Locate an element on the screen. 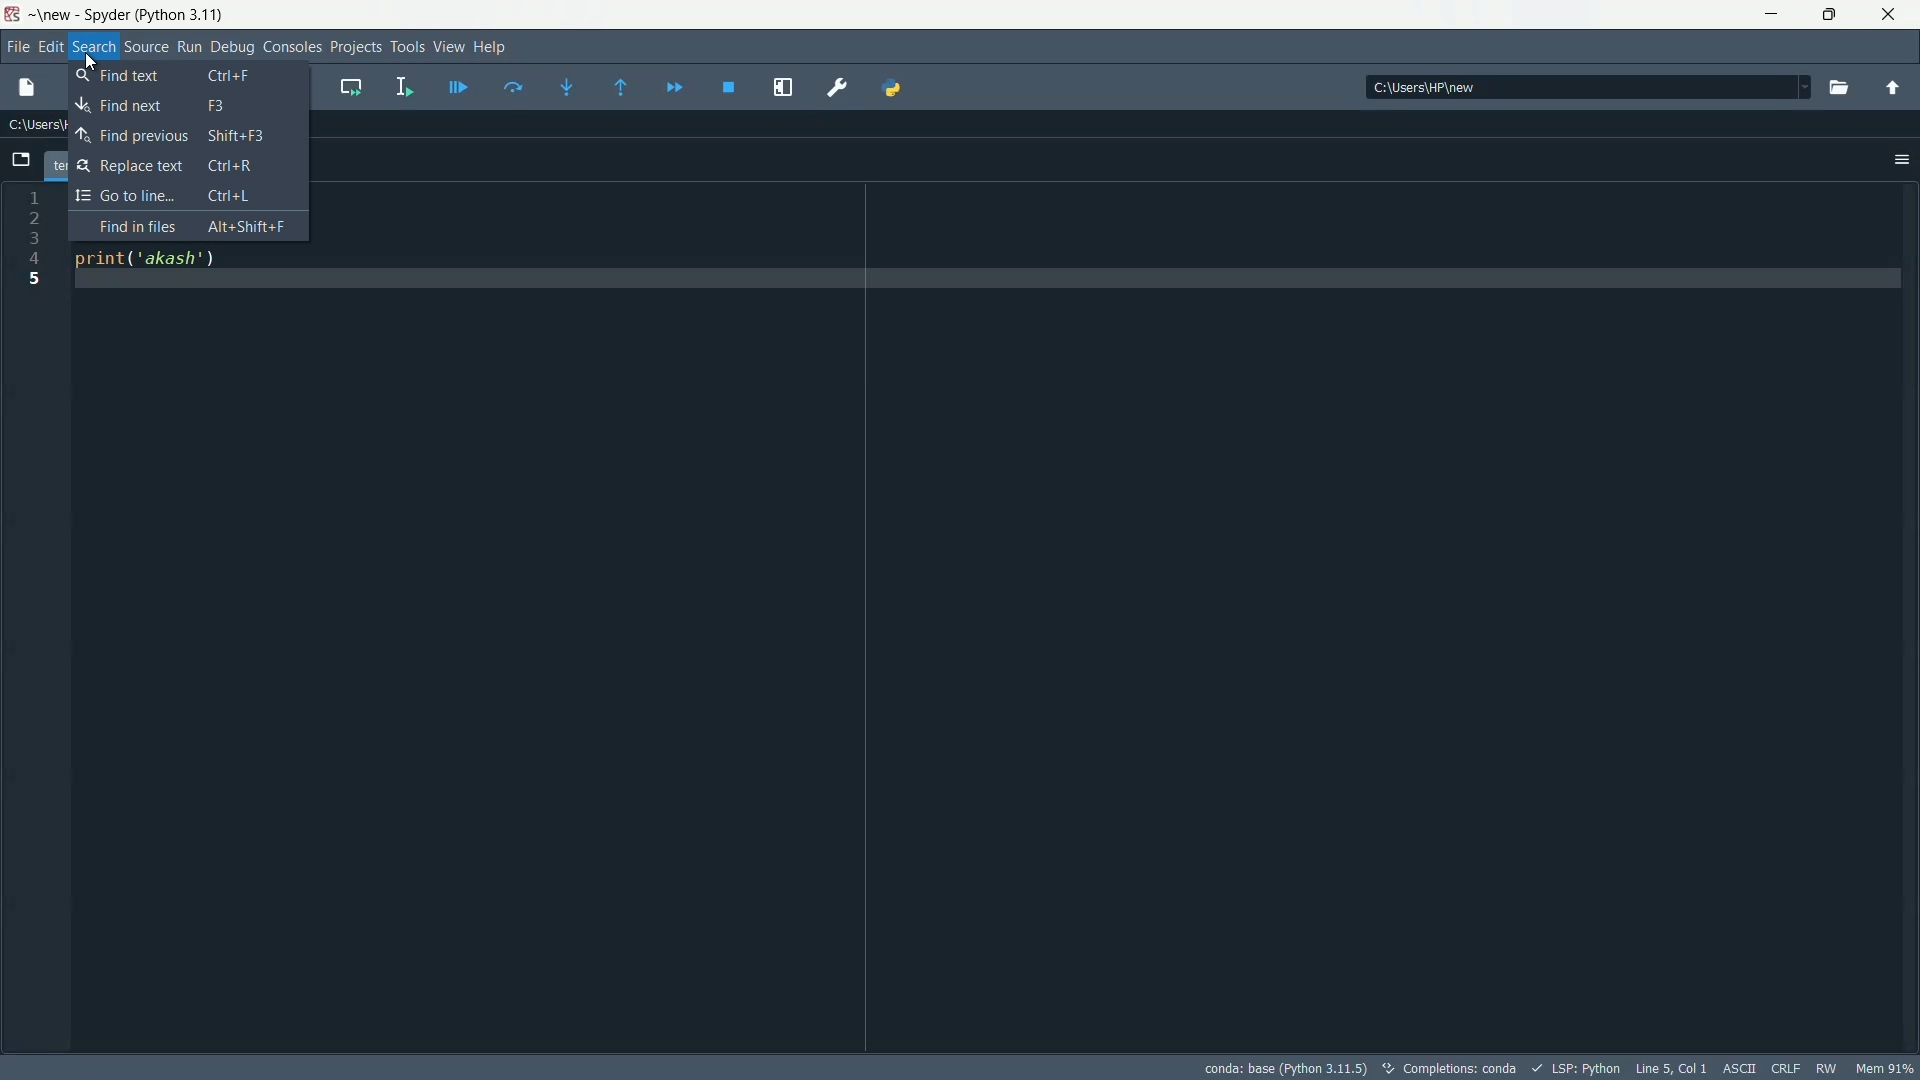 This screenshot has height=1080, width=1920. run selection is located at coordinates (403, 86).